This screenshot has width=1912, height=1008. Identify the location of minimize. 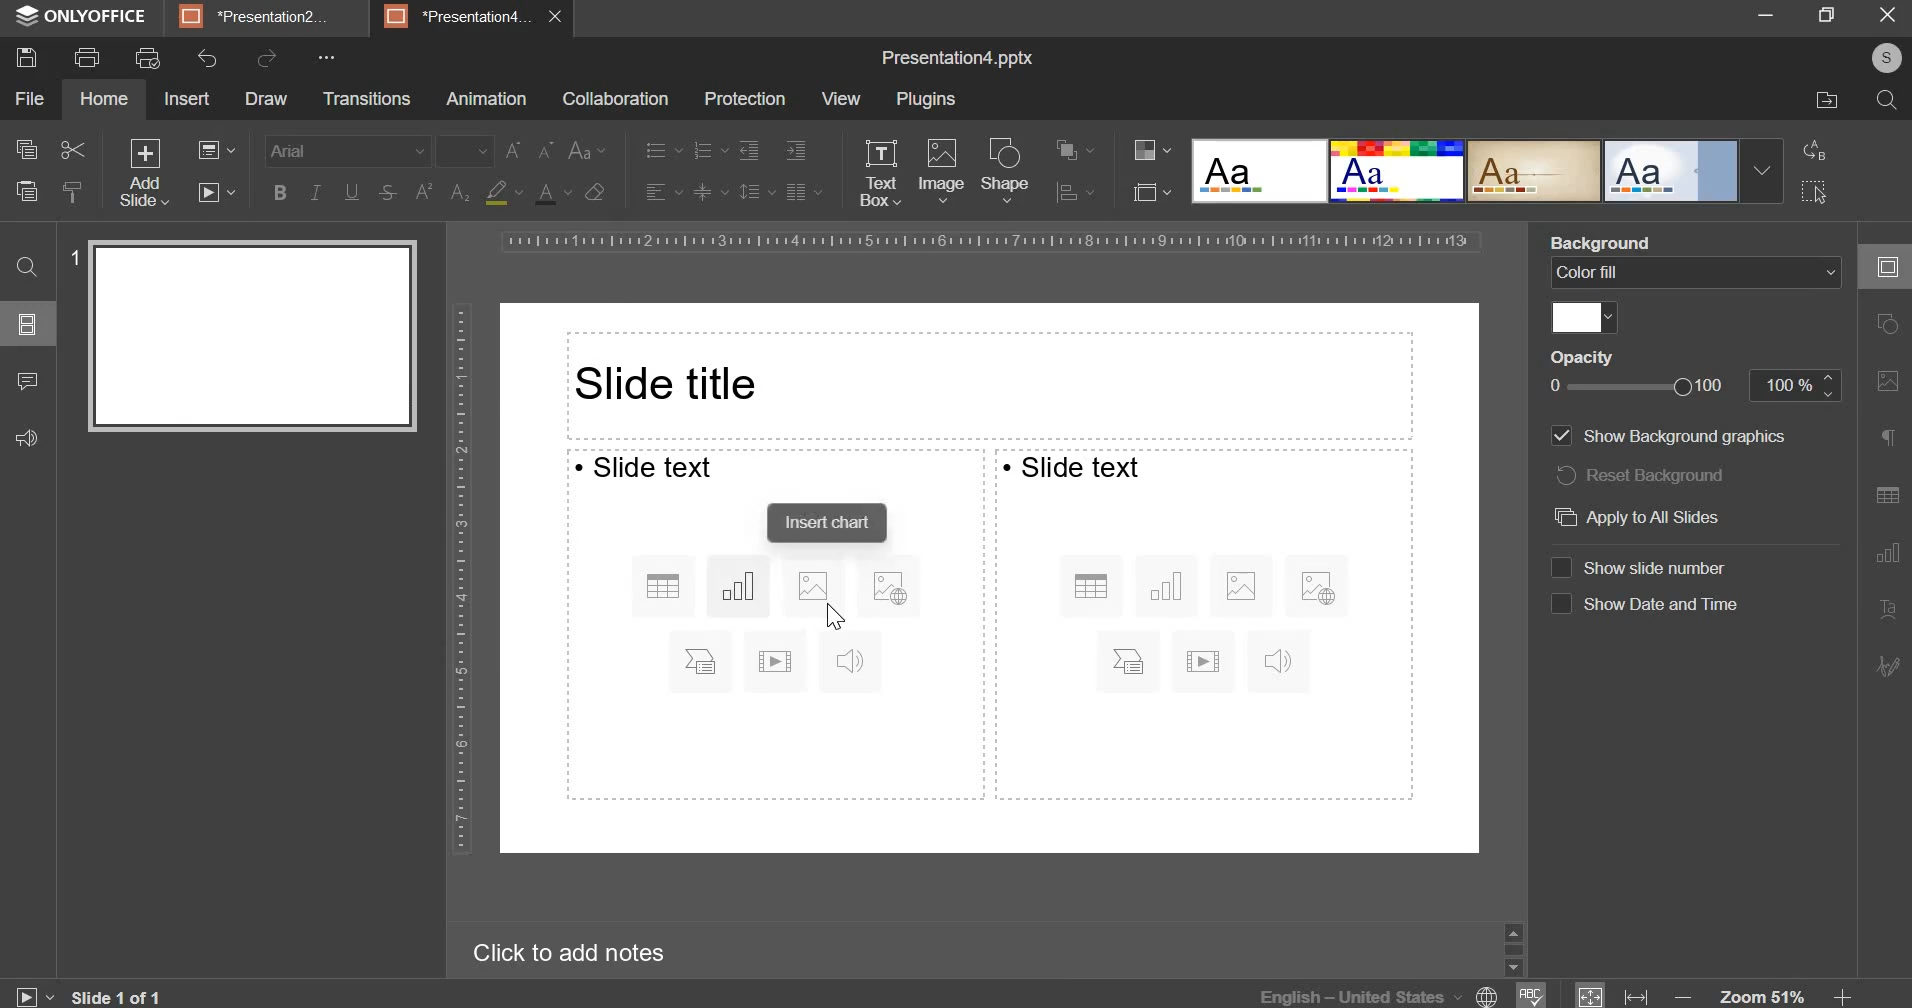
(1767, 17).